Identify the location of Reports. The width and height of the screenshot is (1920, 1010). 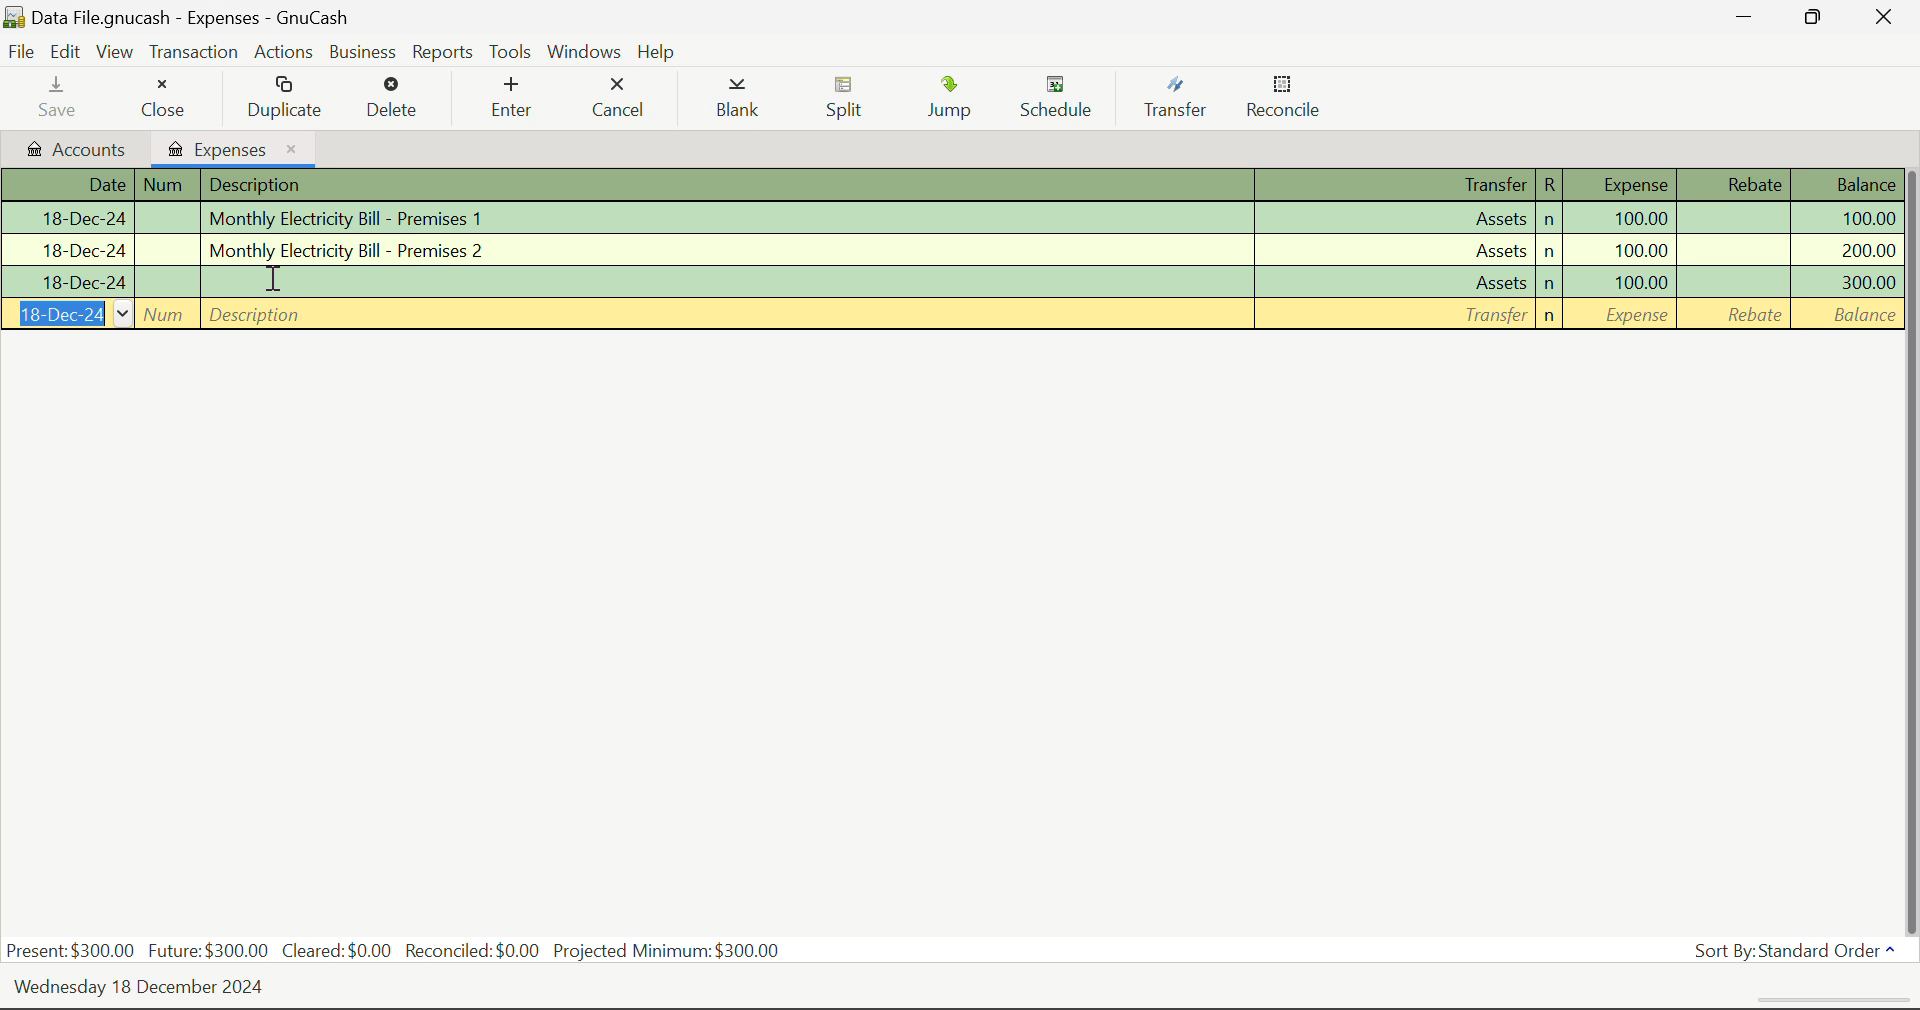
(442, 53).